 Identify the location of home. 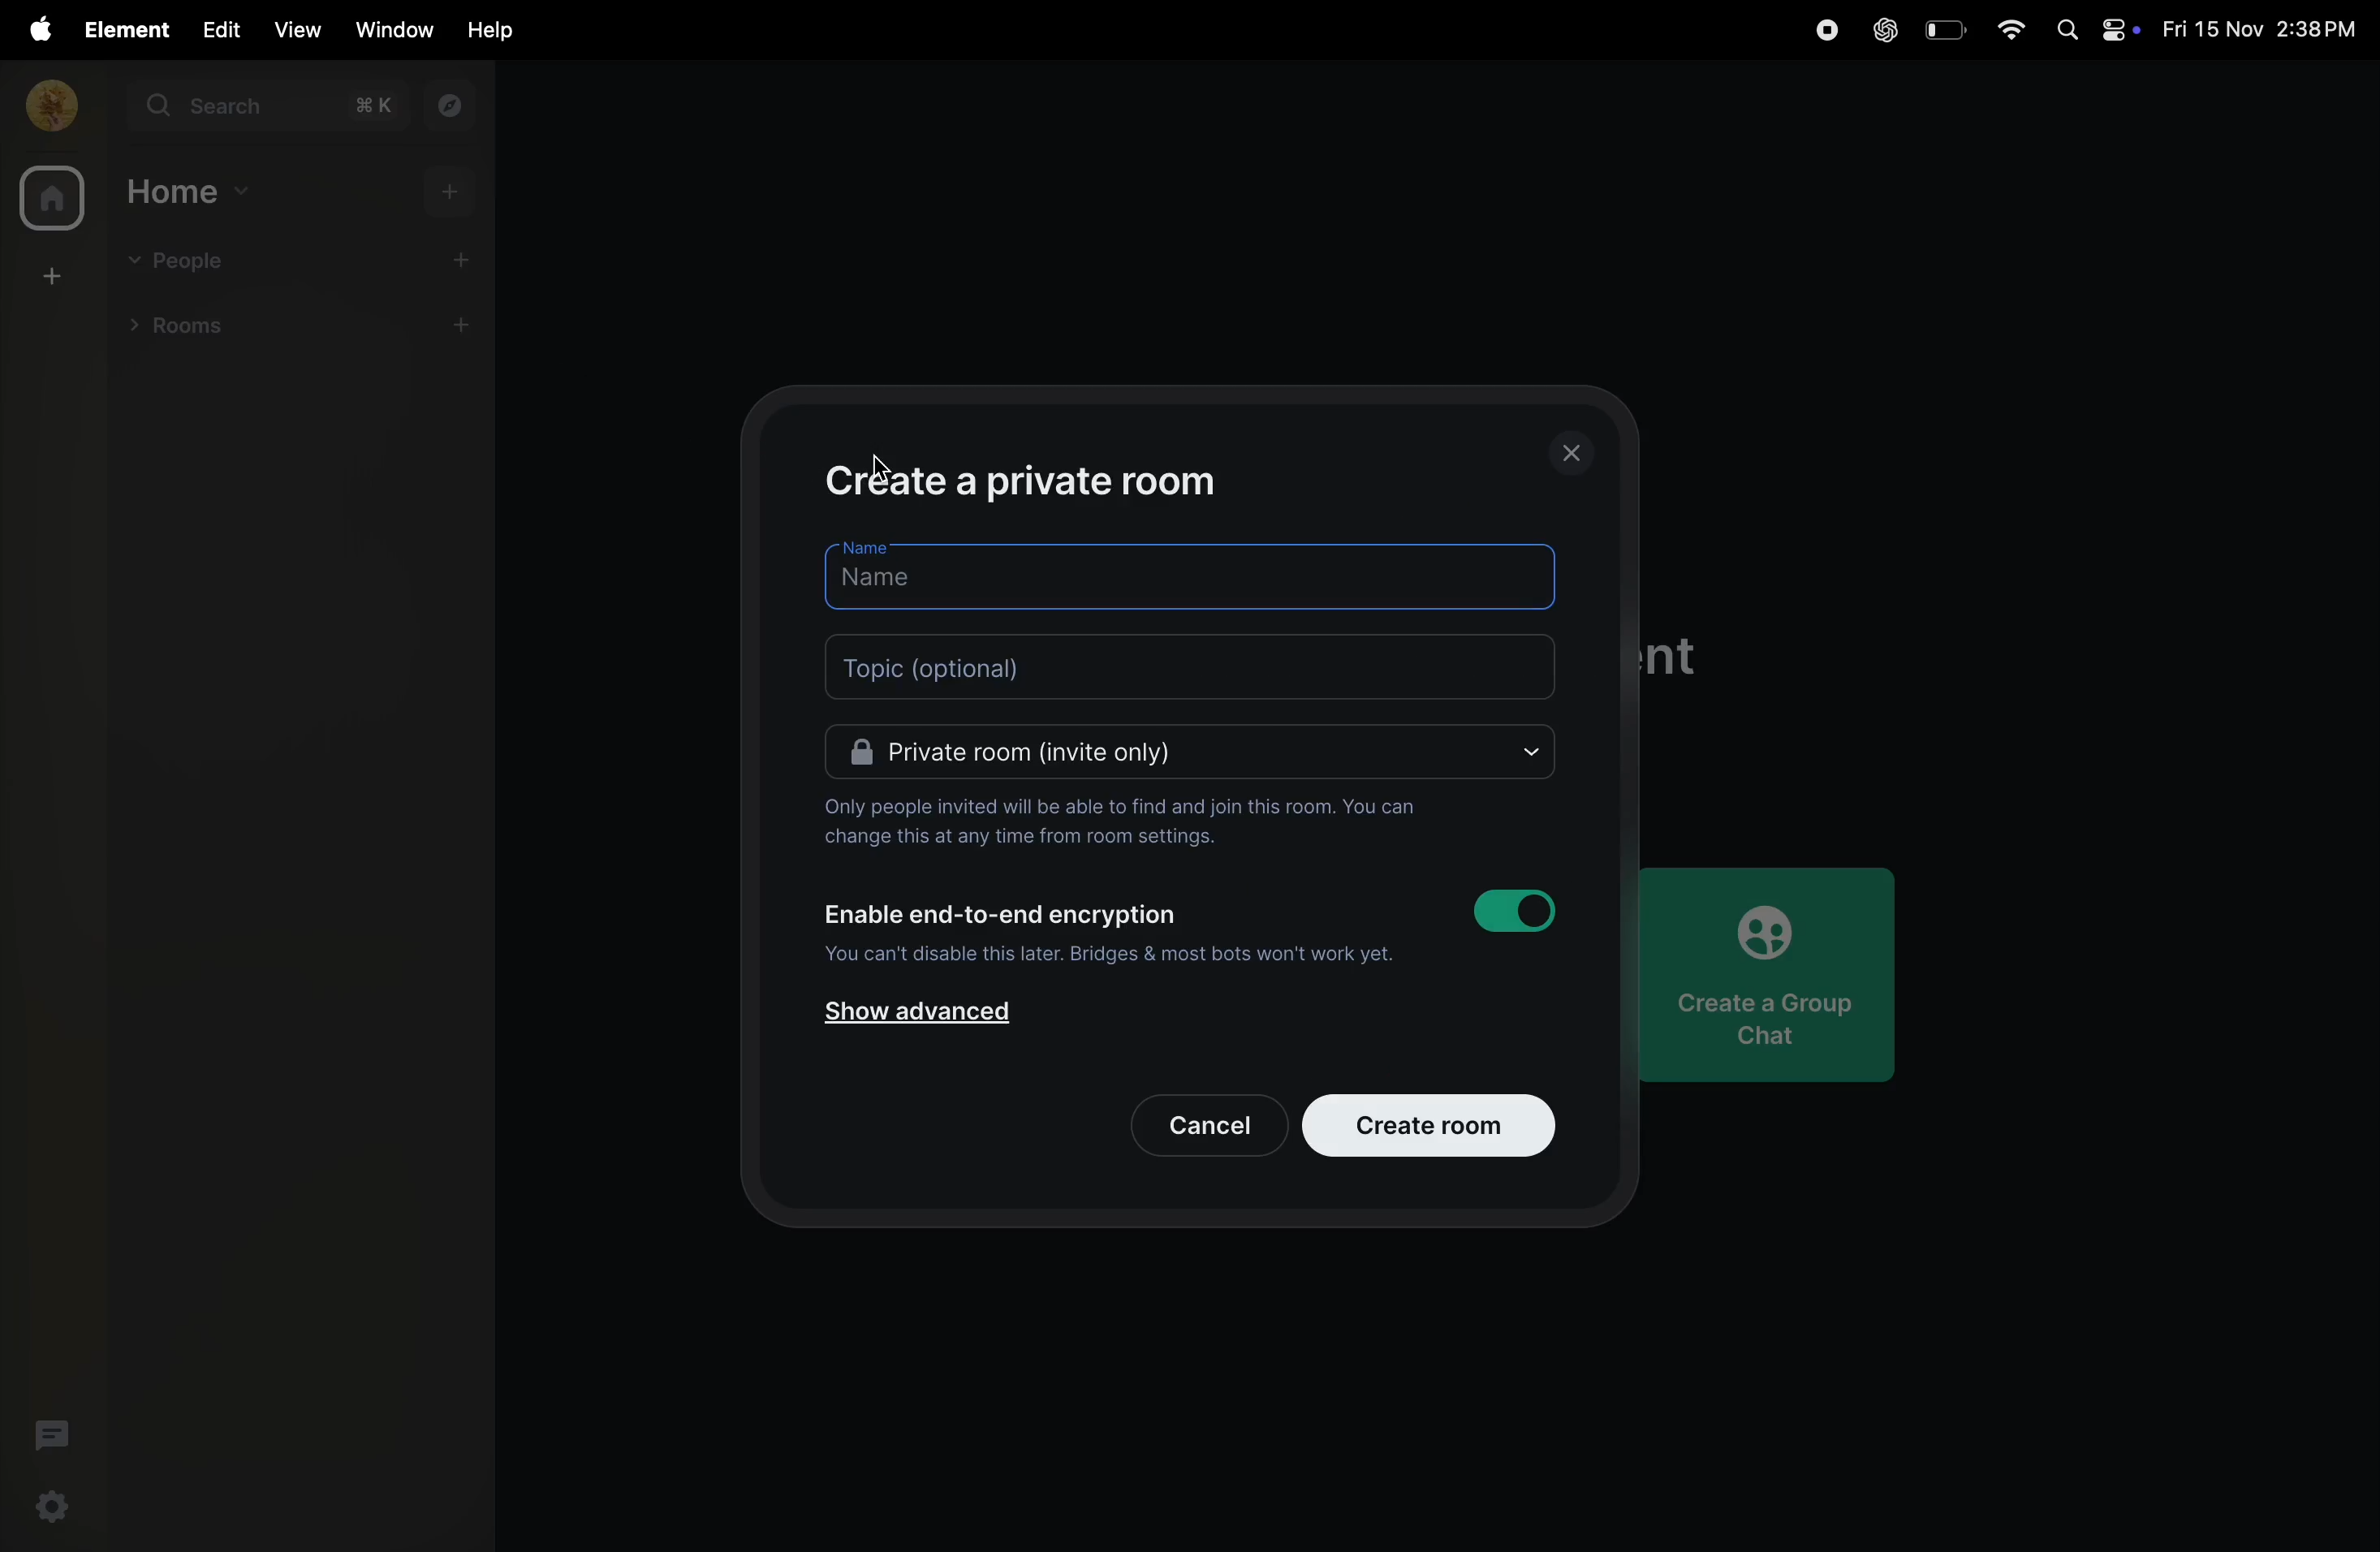
(192, 190).